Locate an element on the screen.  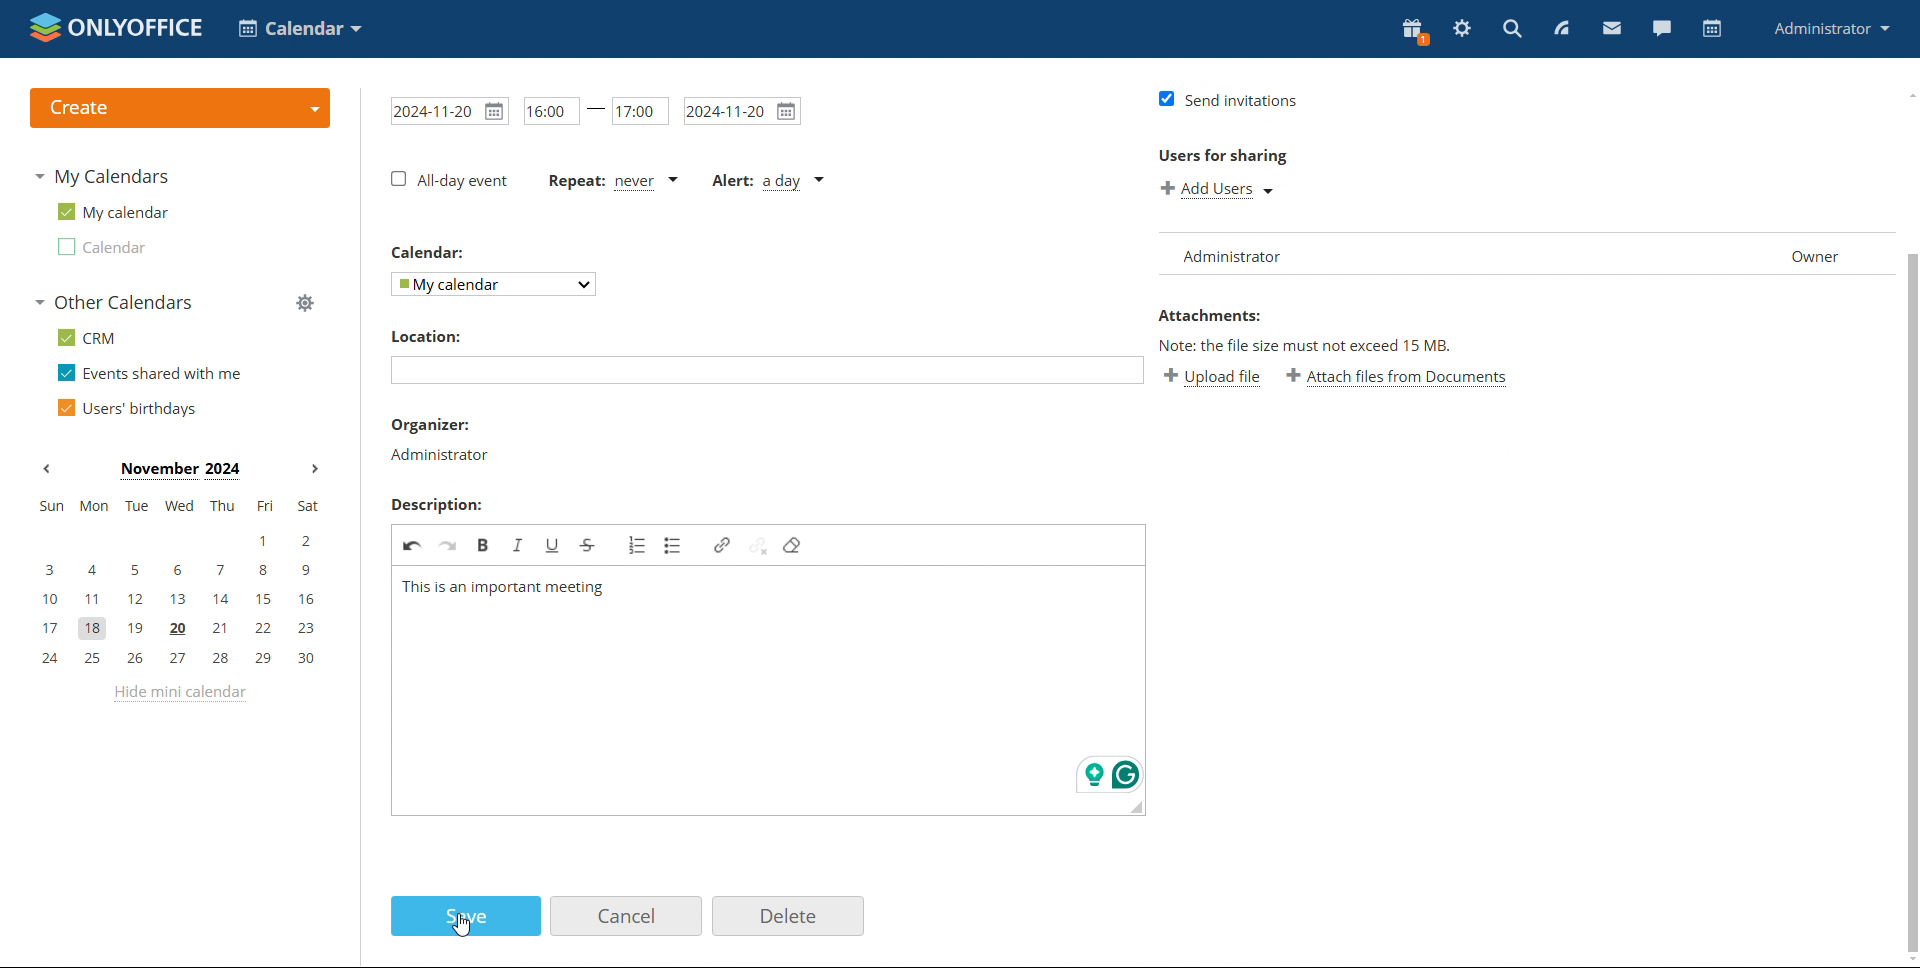
end time is located at coordinates (640, 110).